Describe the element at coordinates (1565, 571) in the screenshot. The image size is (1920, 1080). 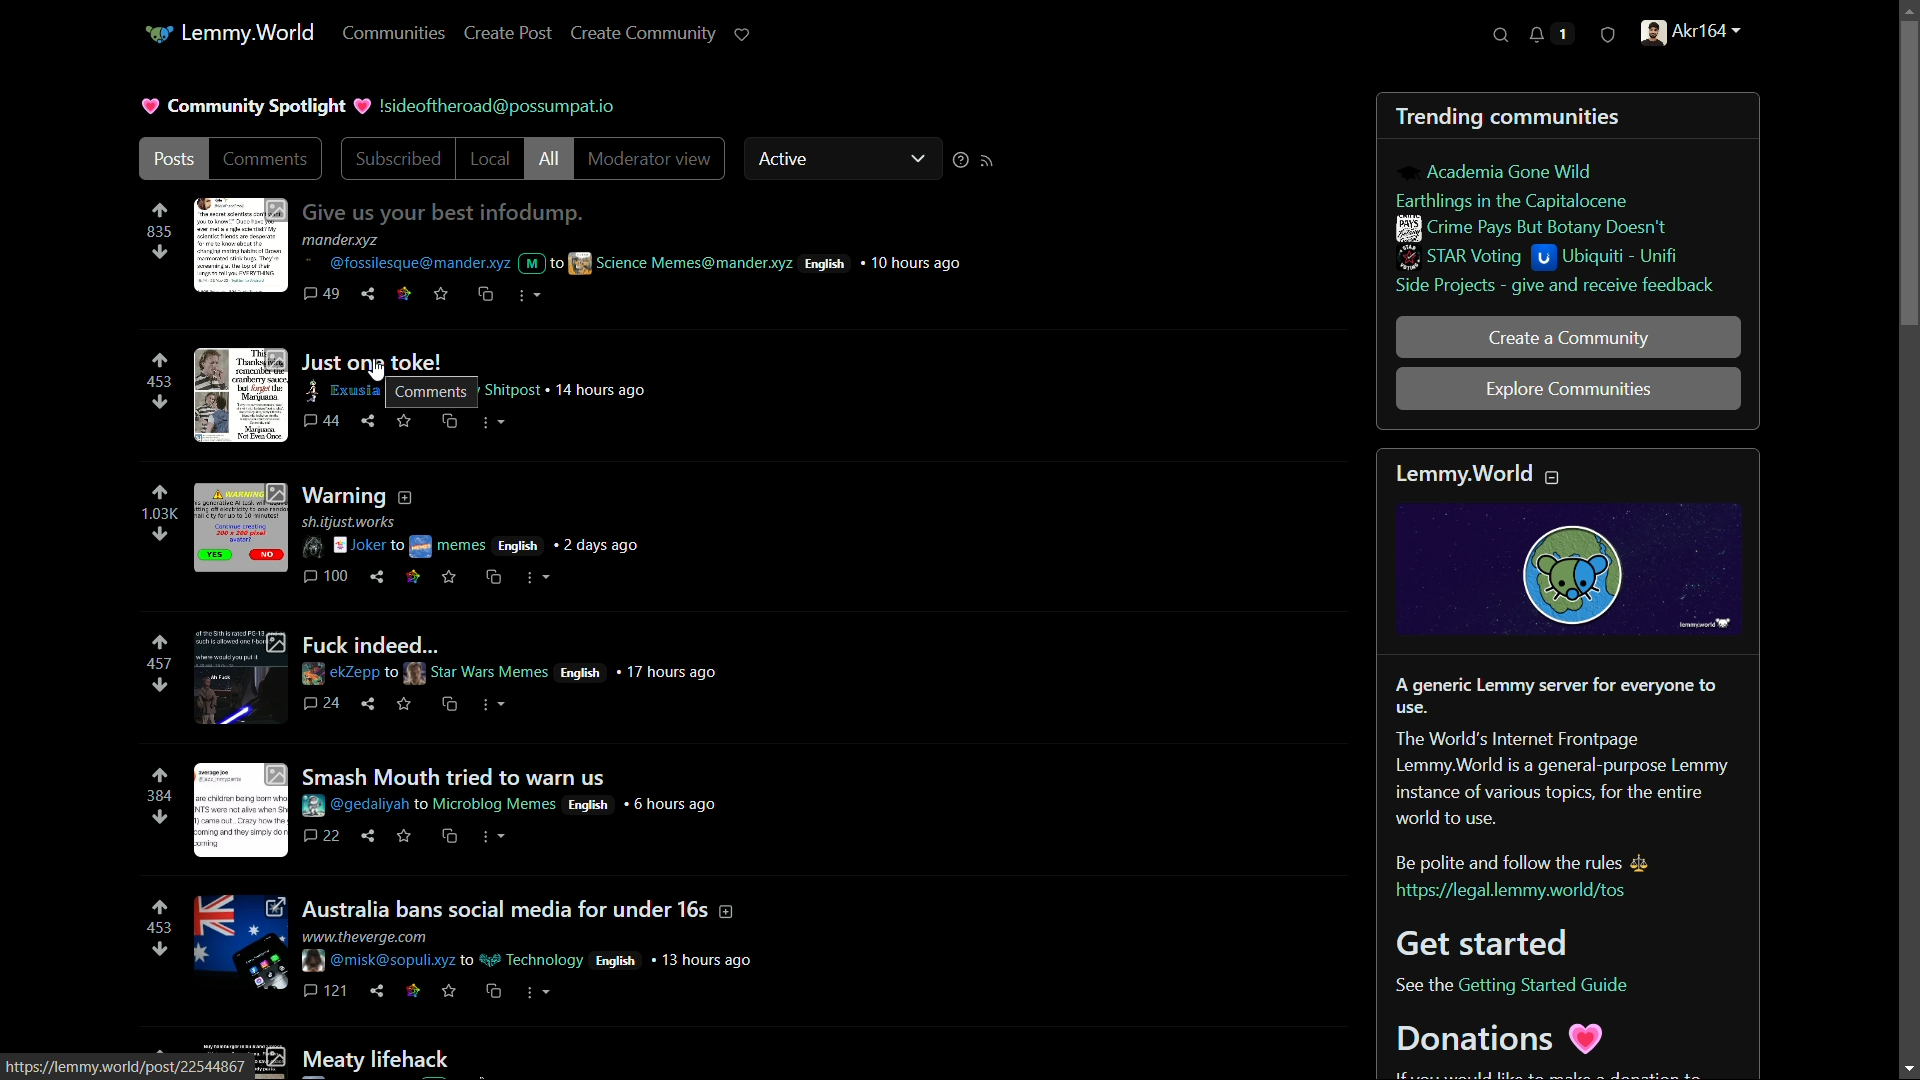
I see `logo` at that location.